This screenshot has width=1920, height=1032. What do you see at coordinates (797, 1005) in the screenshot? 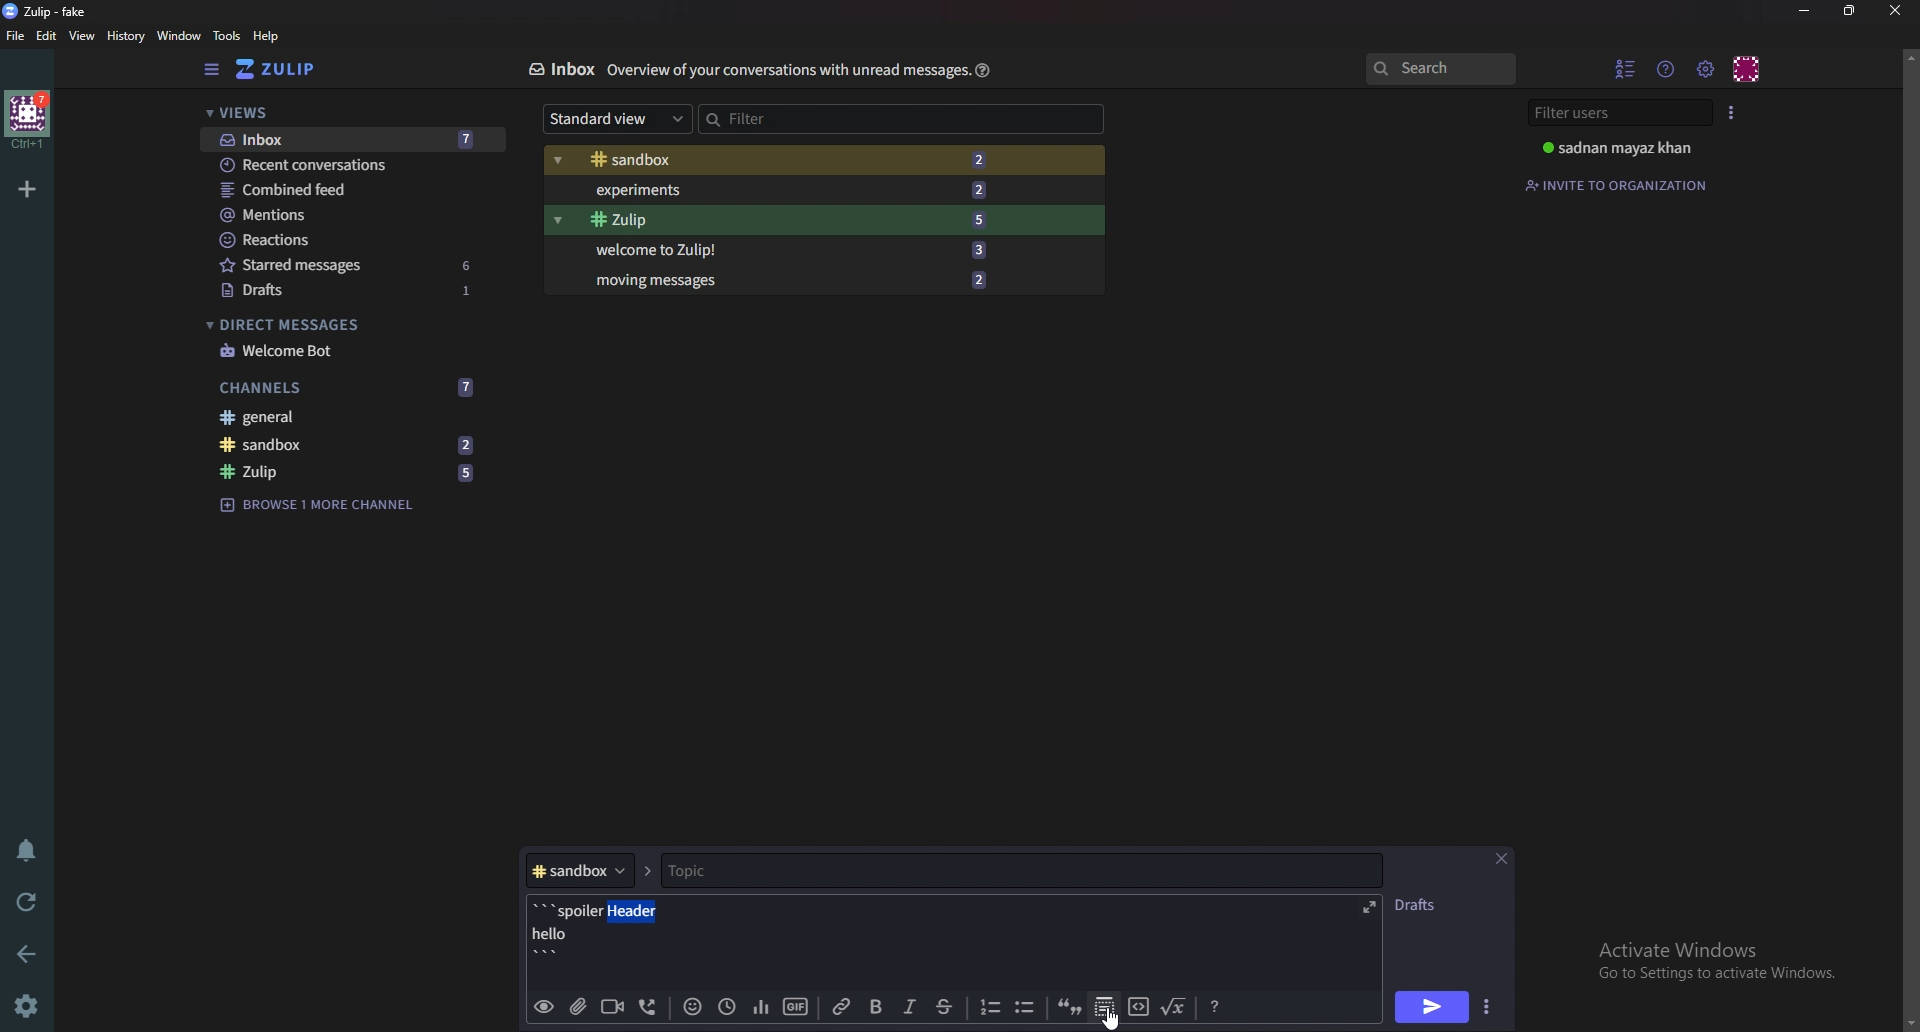
I see `gif` at bounding box center [797, 1005].